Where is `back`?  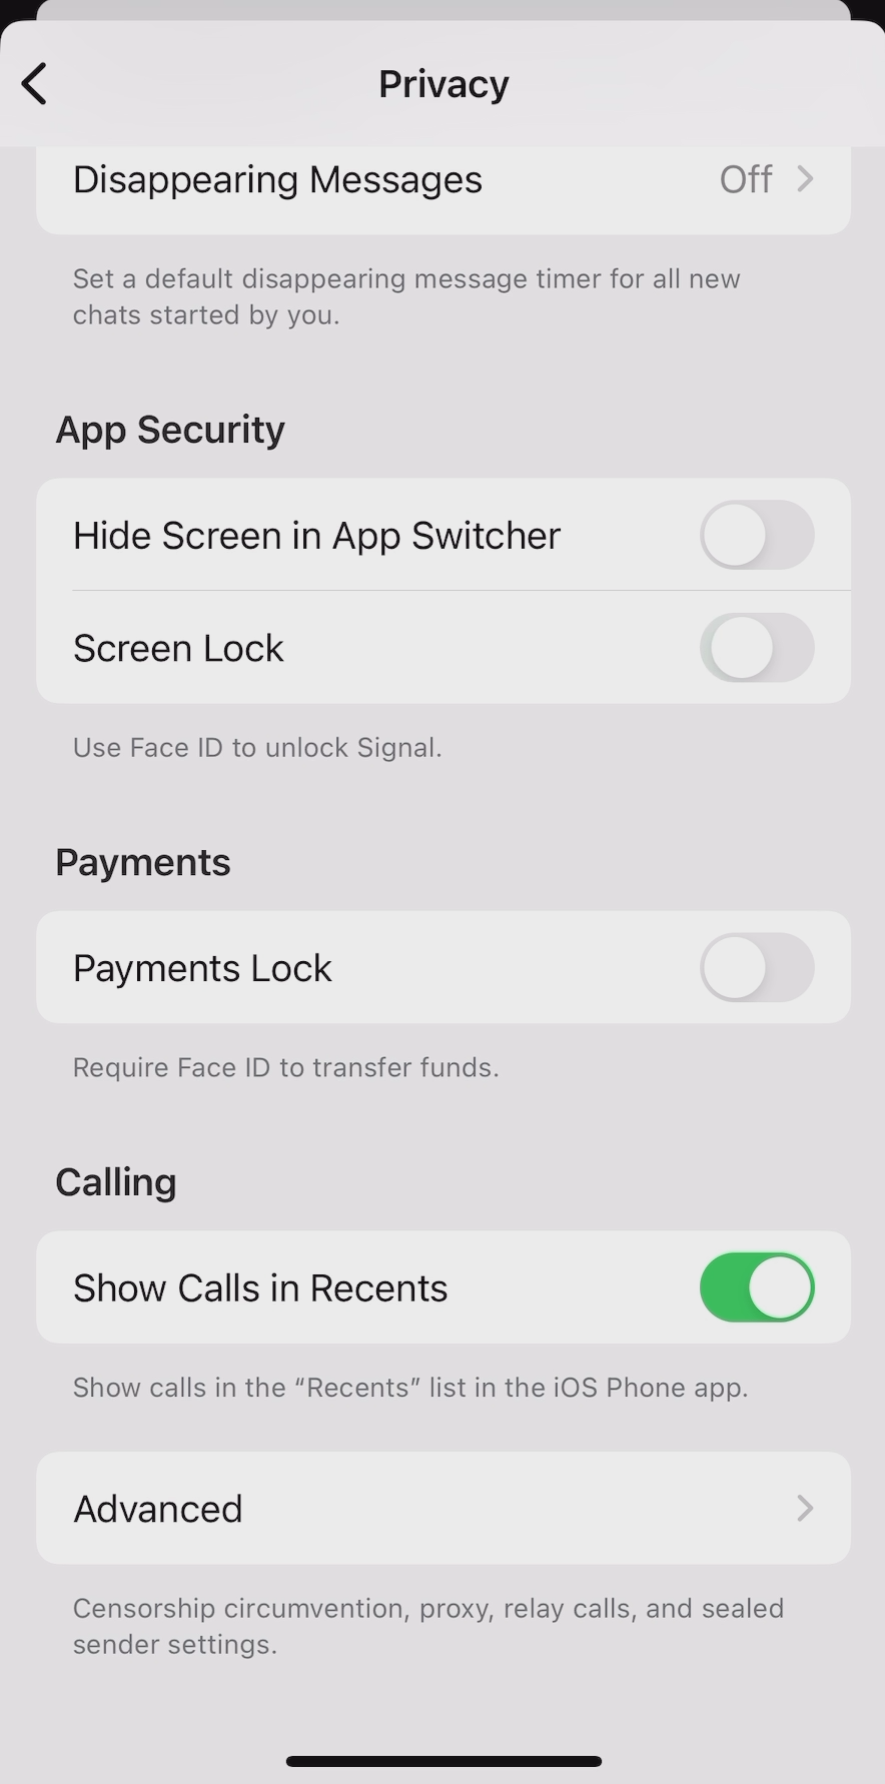 back is located at coordinates (37, 87).